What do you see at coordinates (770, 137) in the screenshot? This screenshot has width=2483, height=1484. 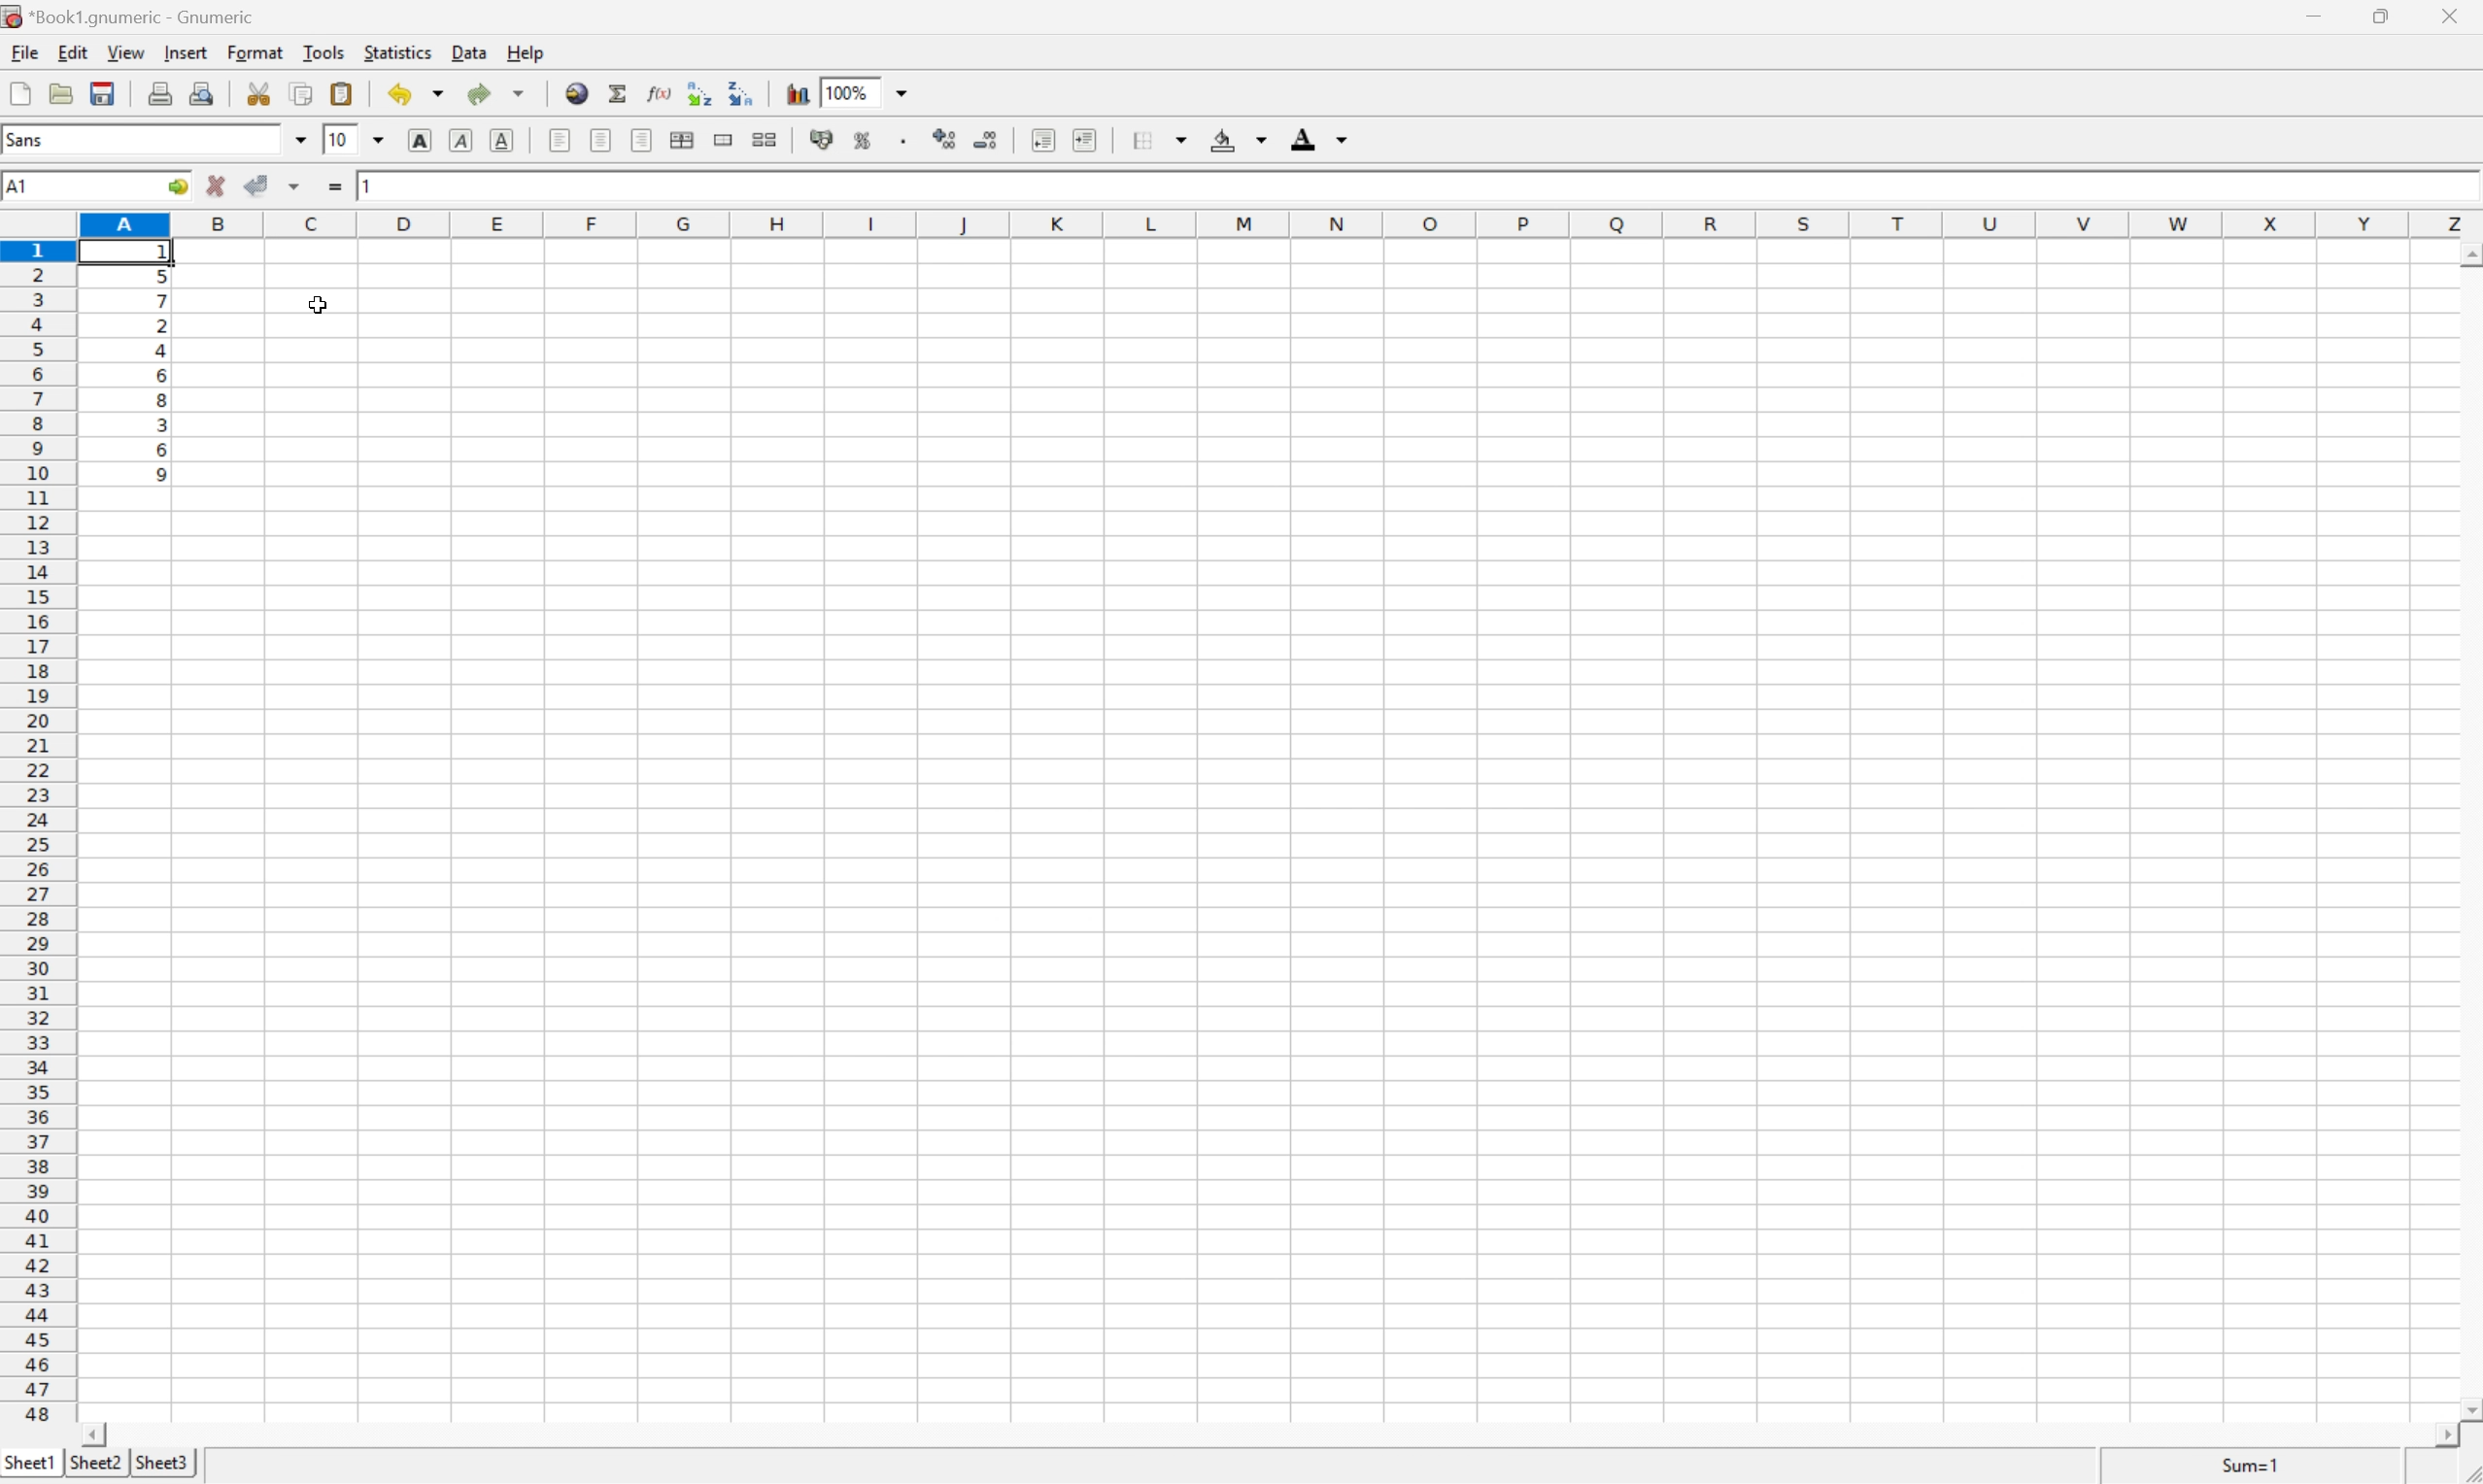 I see `split range of merged cells` at bounding box center [770, 137].